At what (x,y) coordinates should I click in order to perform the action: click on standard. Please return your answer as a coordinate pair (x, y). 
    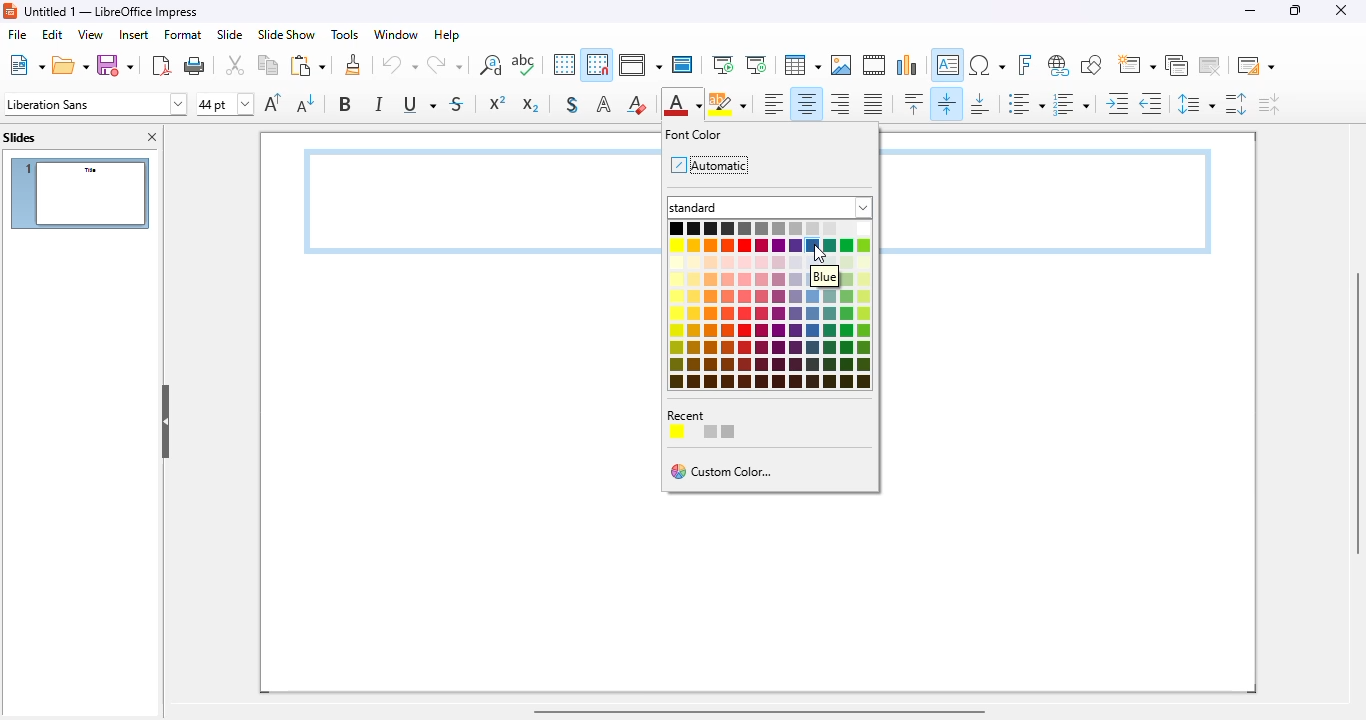
    Looking at the image, I should click on (771, 207).